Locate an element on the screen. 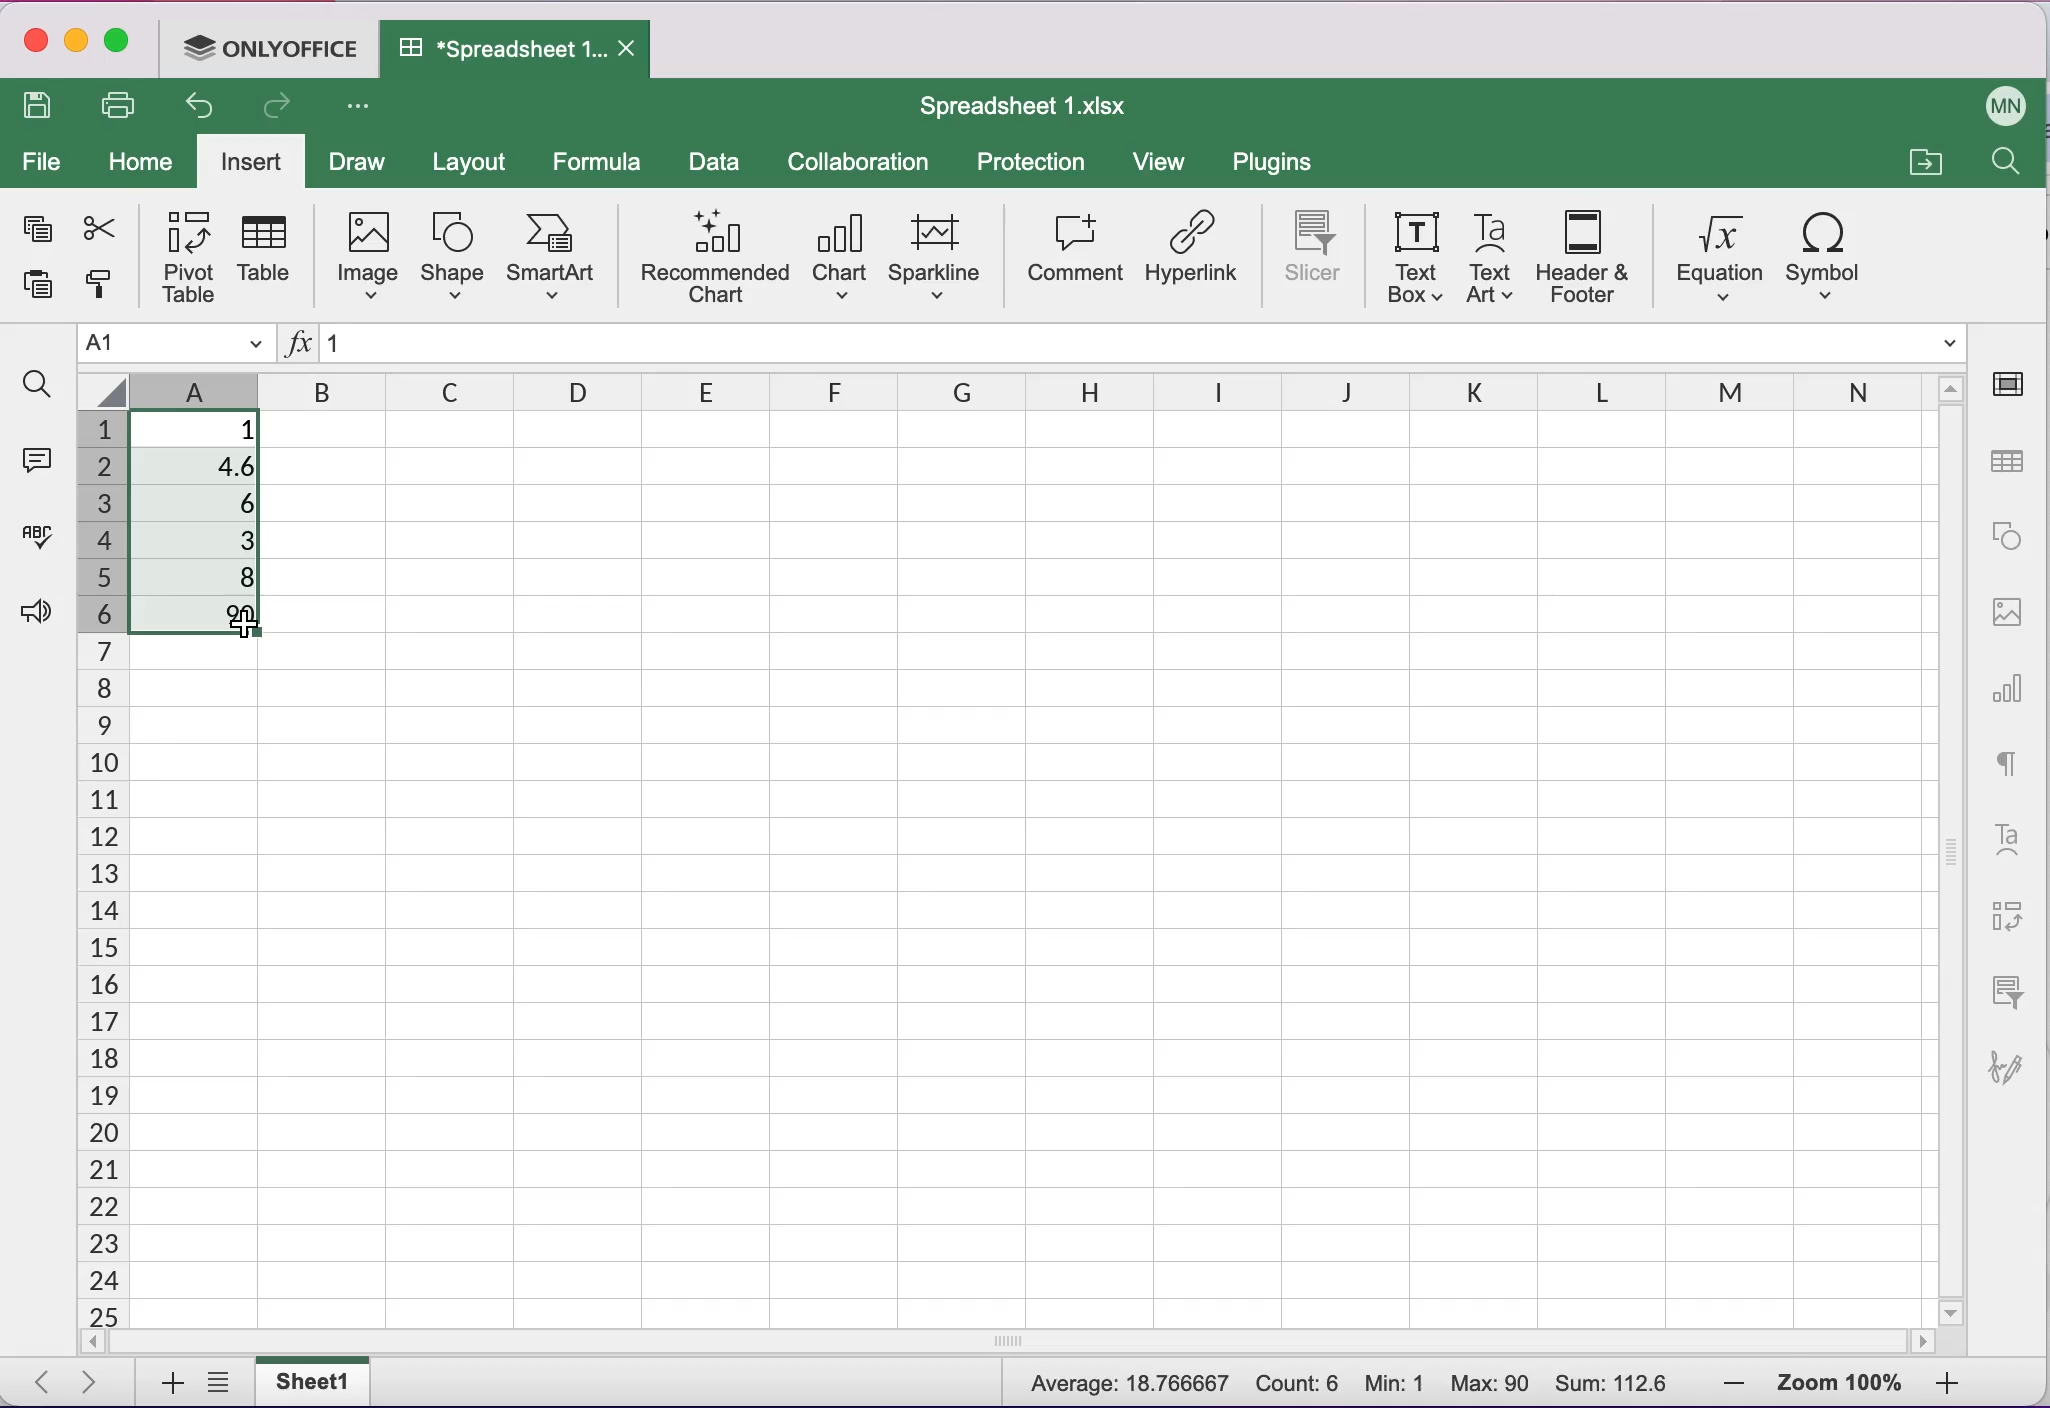 This screenshot has height=1408, width=2050. horizontal scrollbar is located at coordinates (1011, 1341).